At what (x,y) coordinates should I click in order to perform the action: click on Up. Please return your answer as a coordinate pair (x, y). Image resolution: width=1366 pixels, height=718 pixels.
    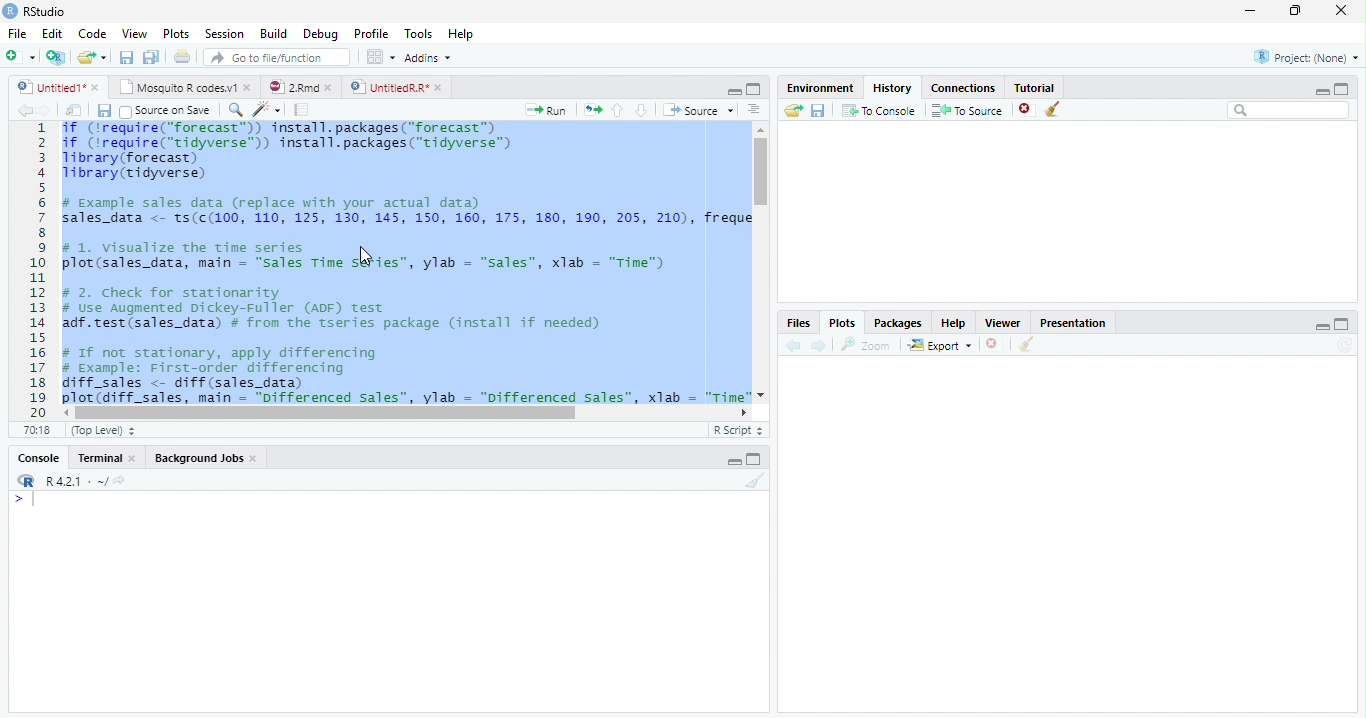
    Looking at the image, I should click on (618, 110).